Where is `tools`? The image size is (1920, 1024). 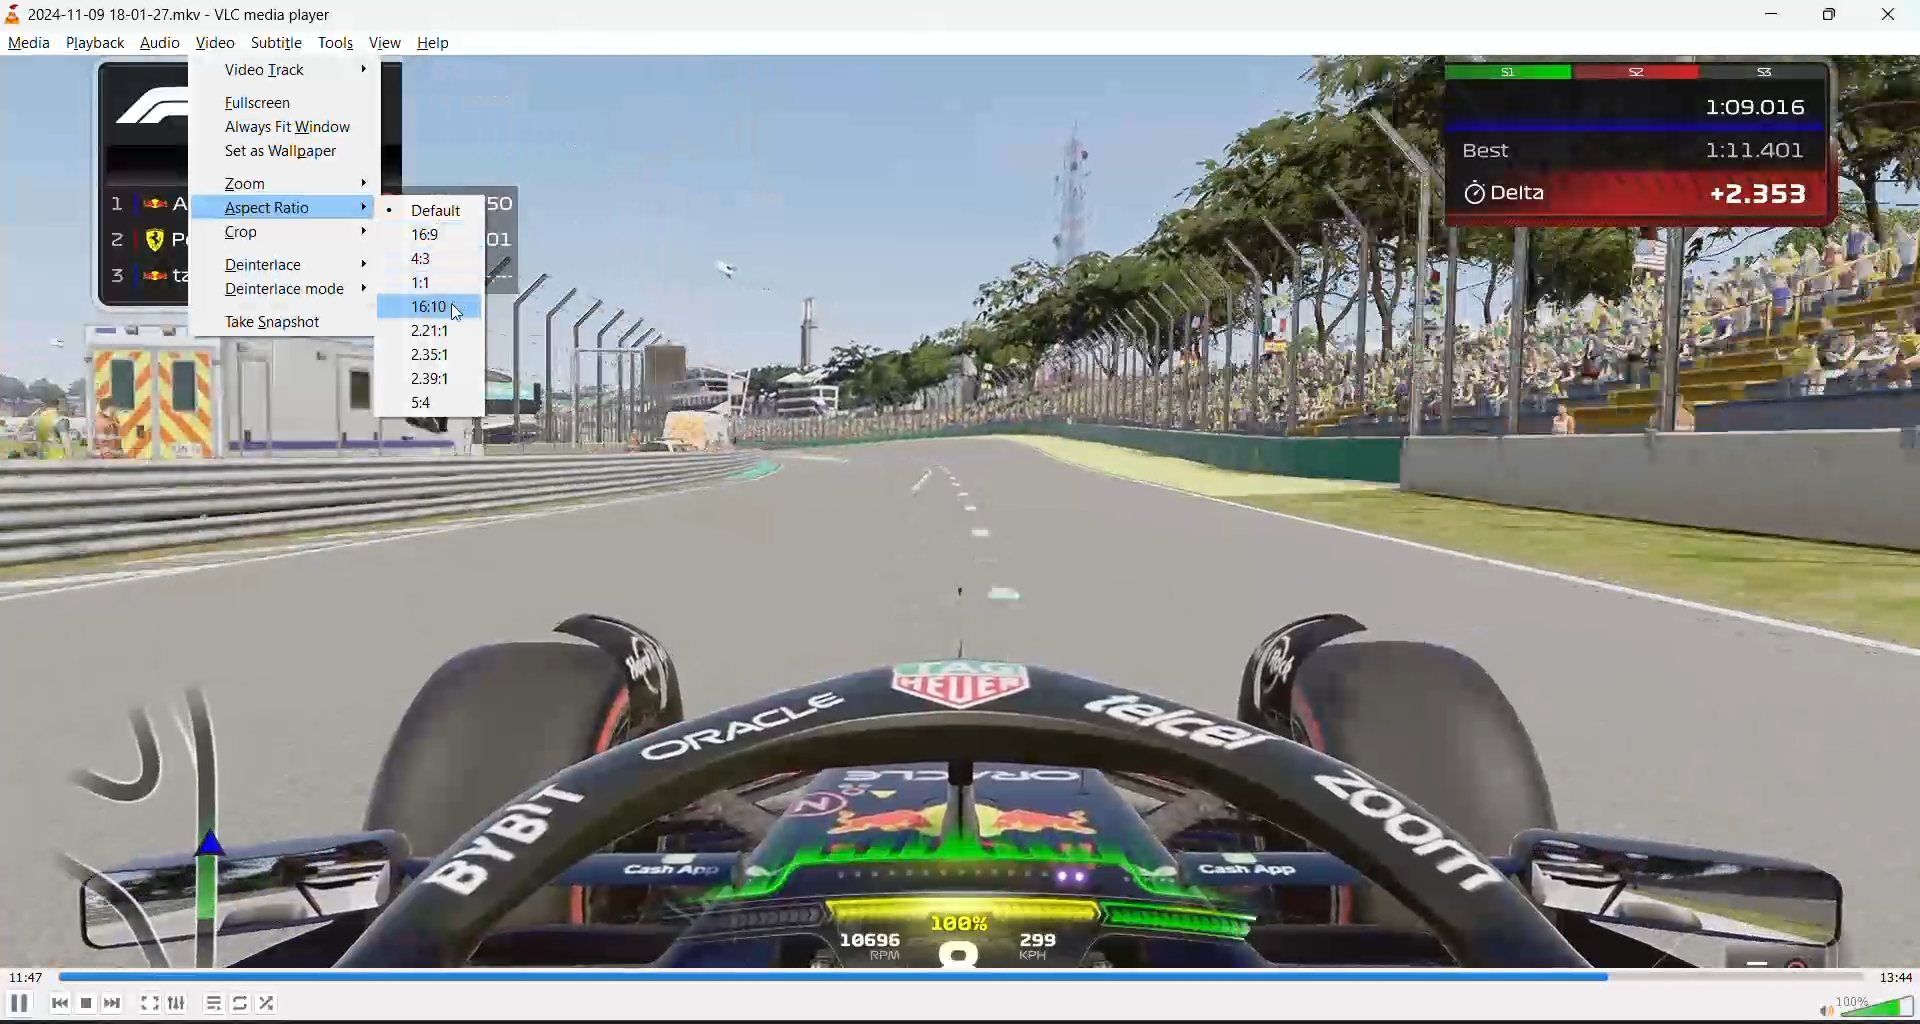
tools is located at coordinates (336, 40).